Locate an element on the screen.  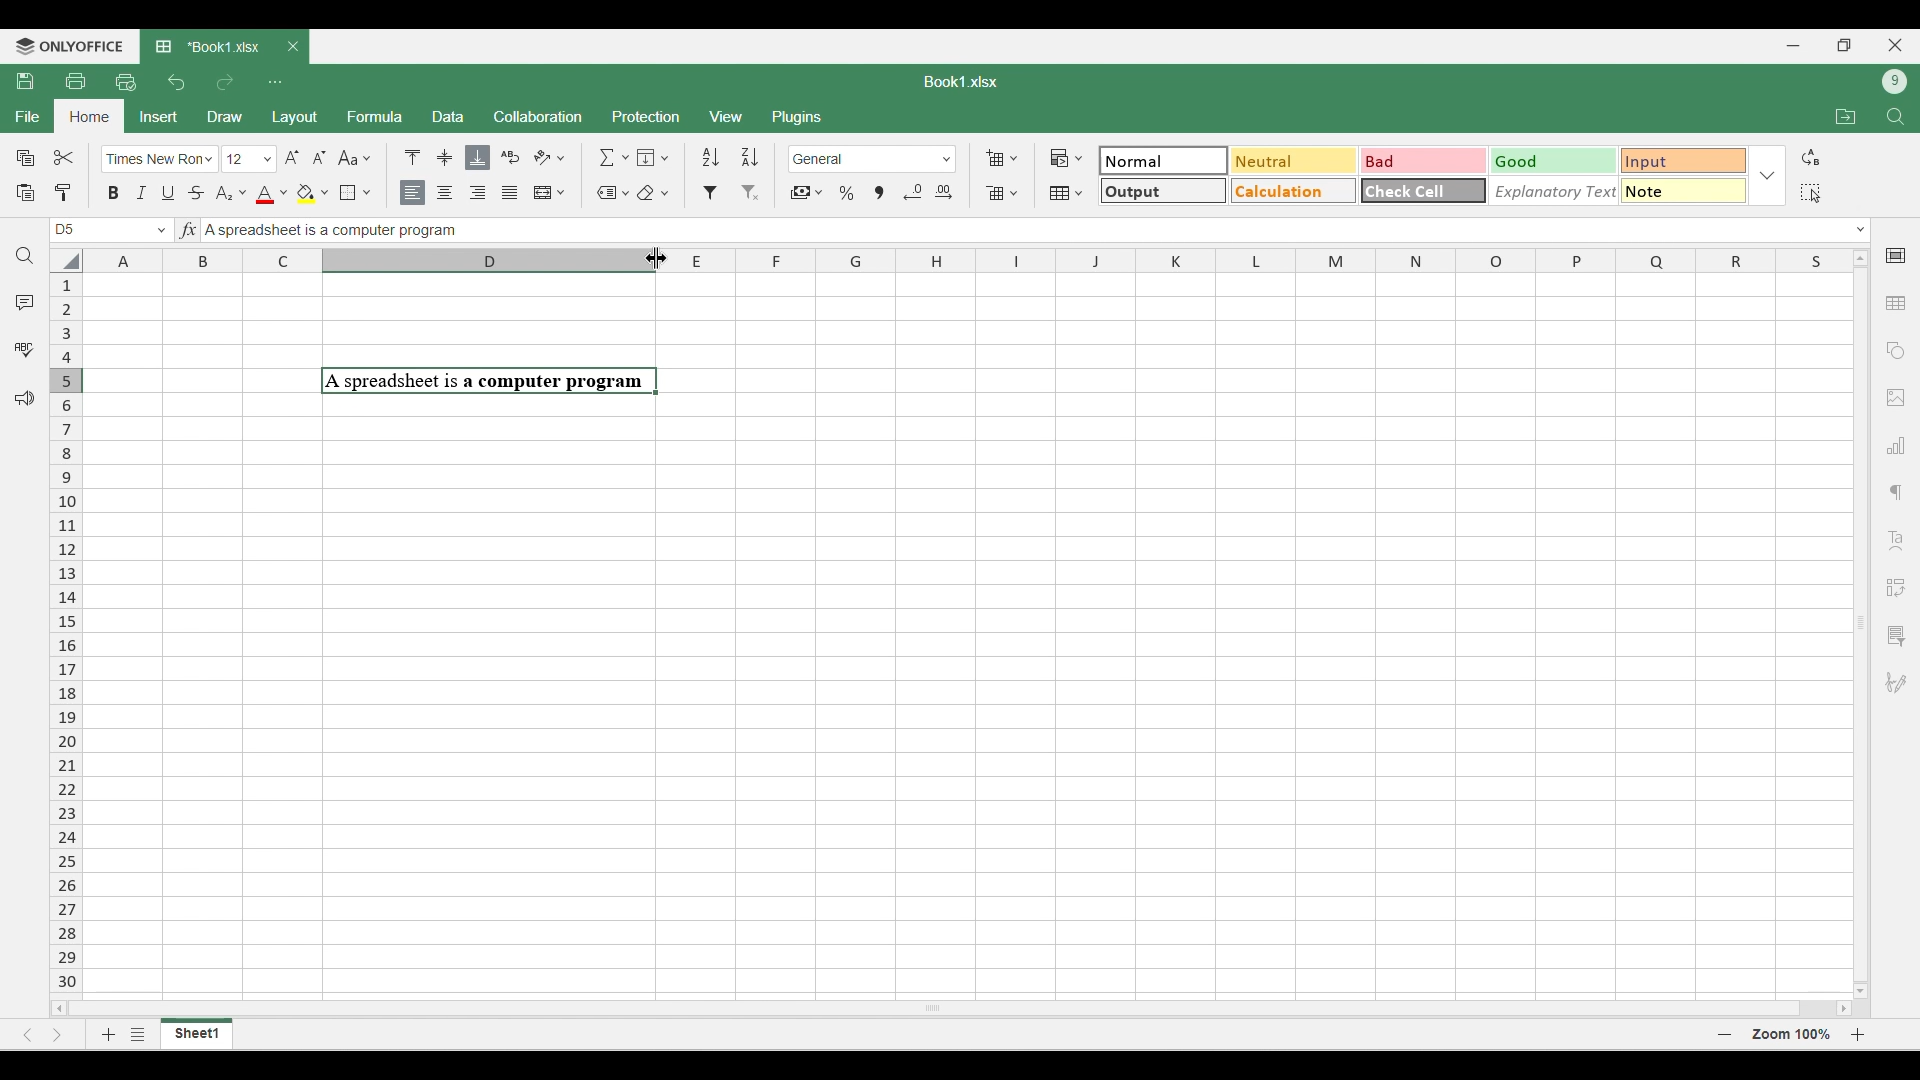
Vertical marker is located at coordinates (67, 635).